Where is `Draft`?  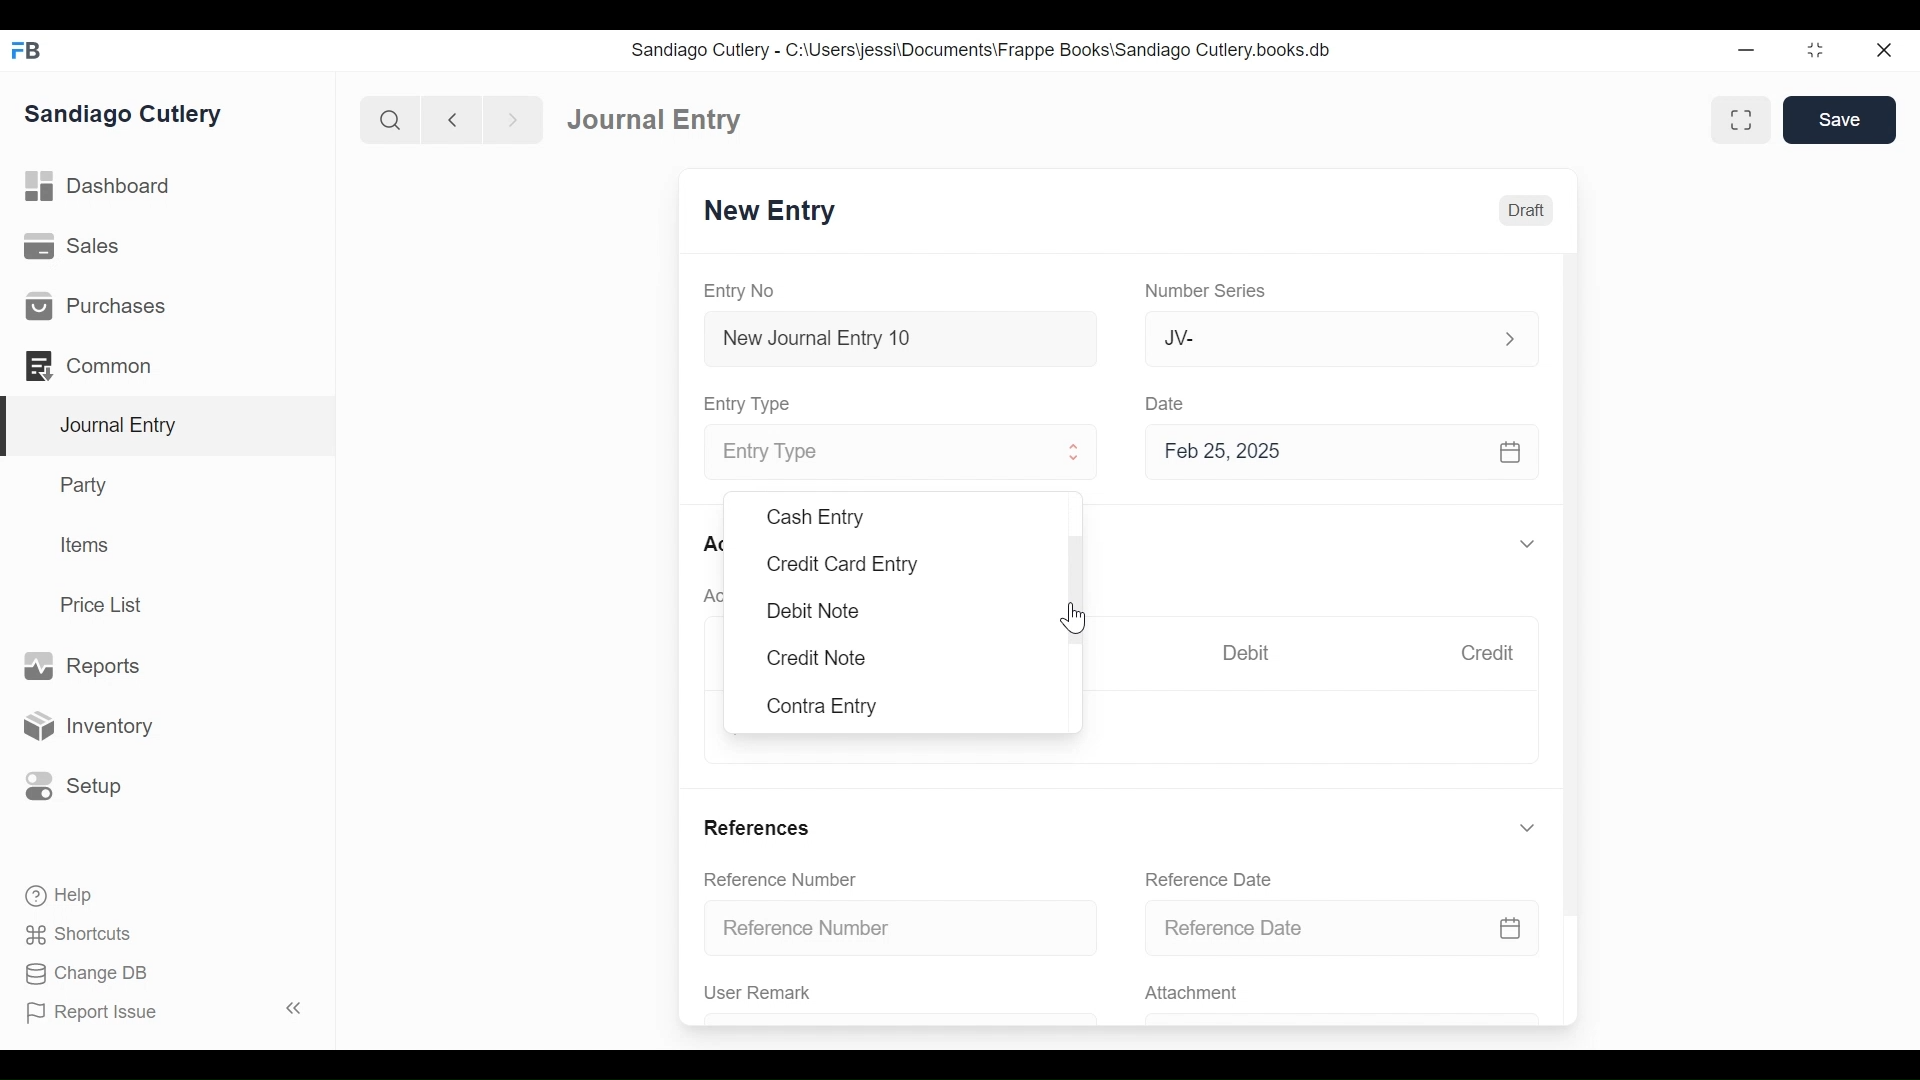
Draft is located at coordinates (1527, 211).